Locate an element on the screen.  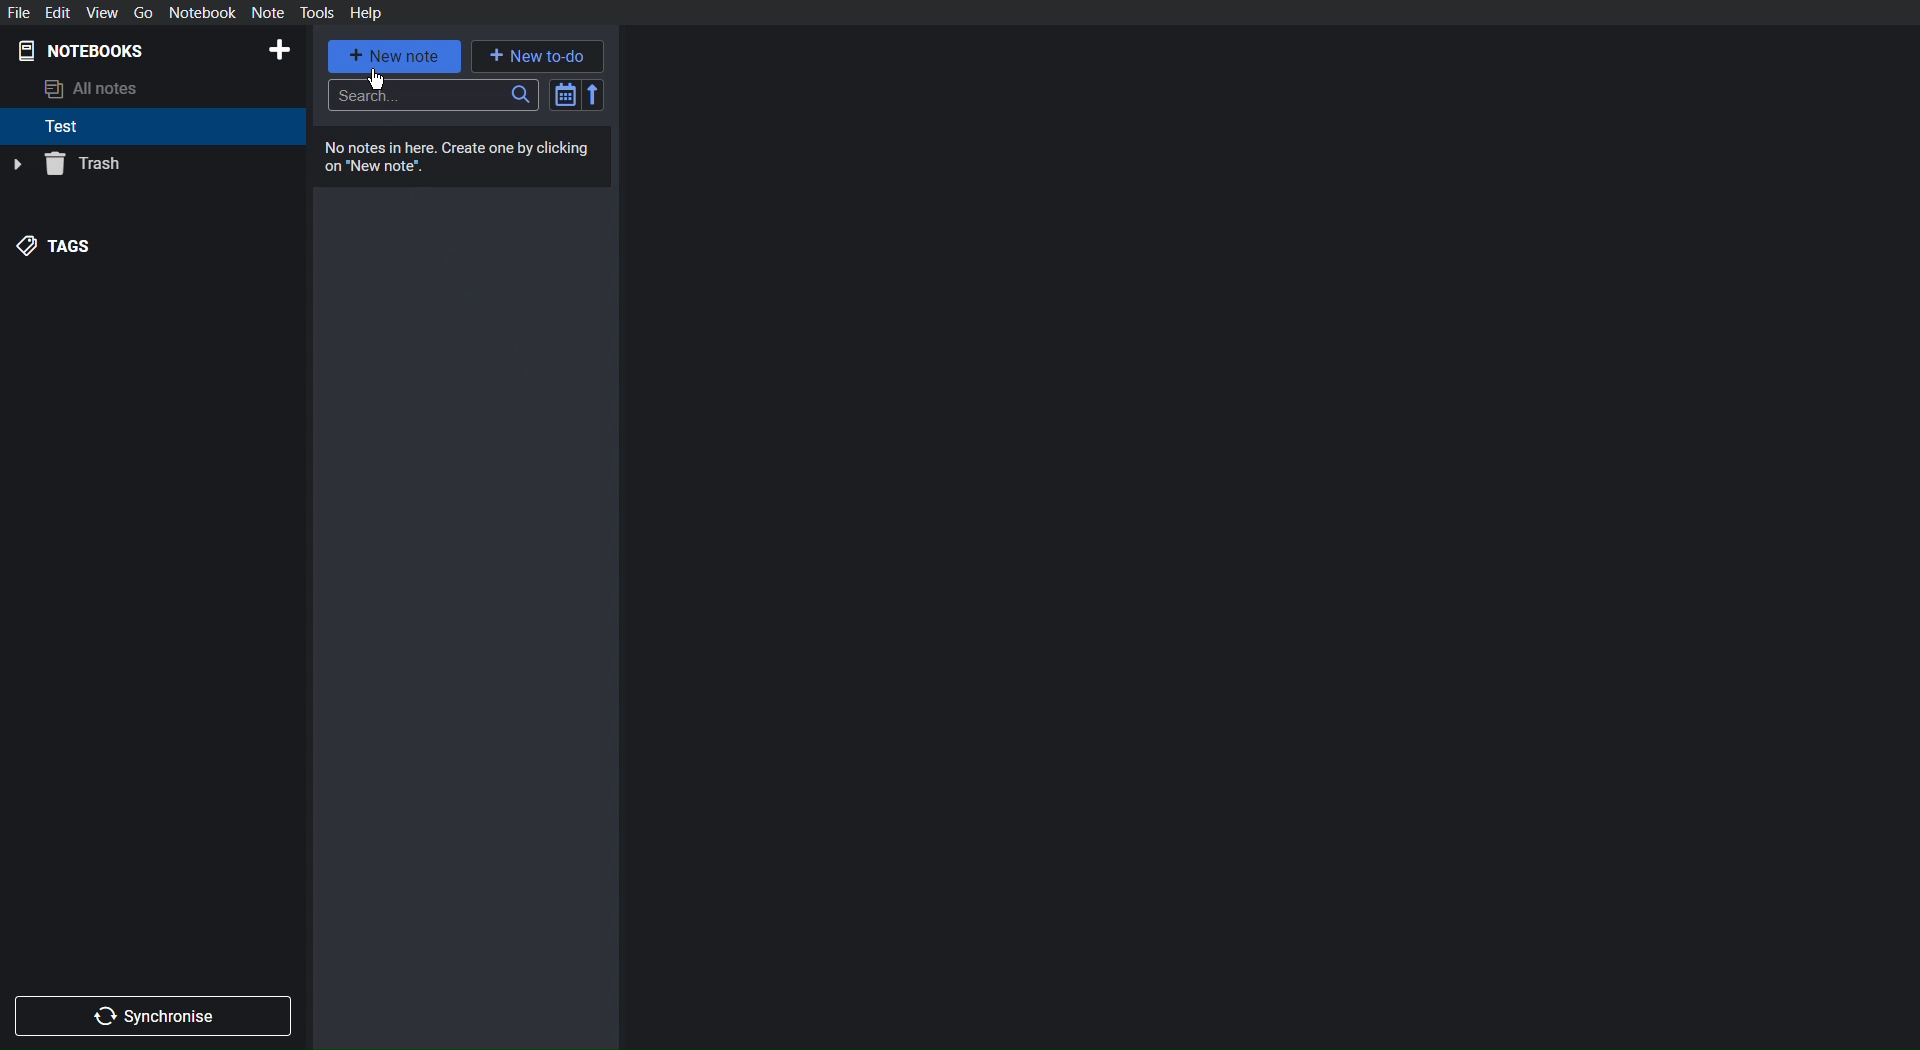
No notes in here. Create one by clicking on "New note" is located at coordinates (461, 157).